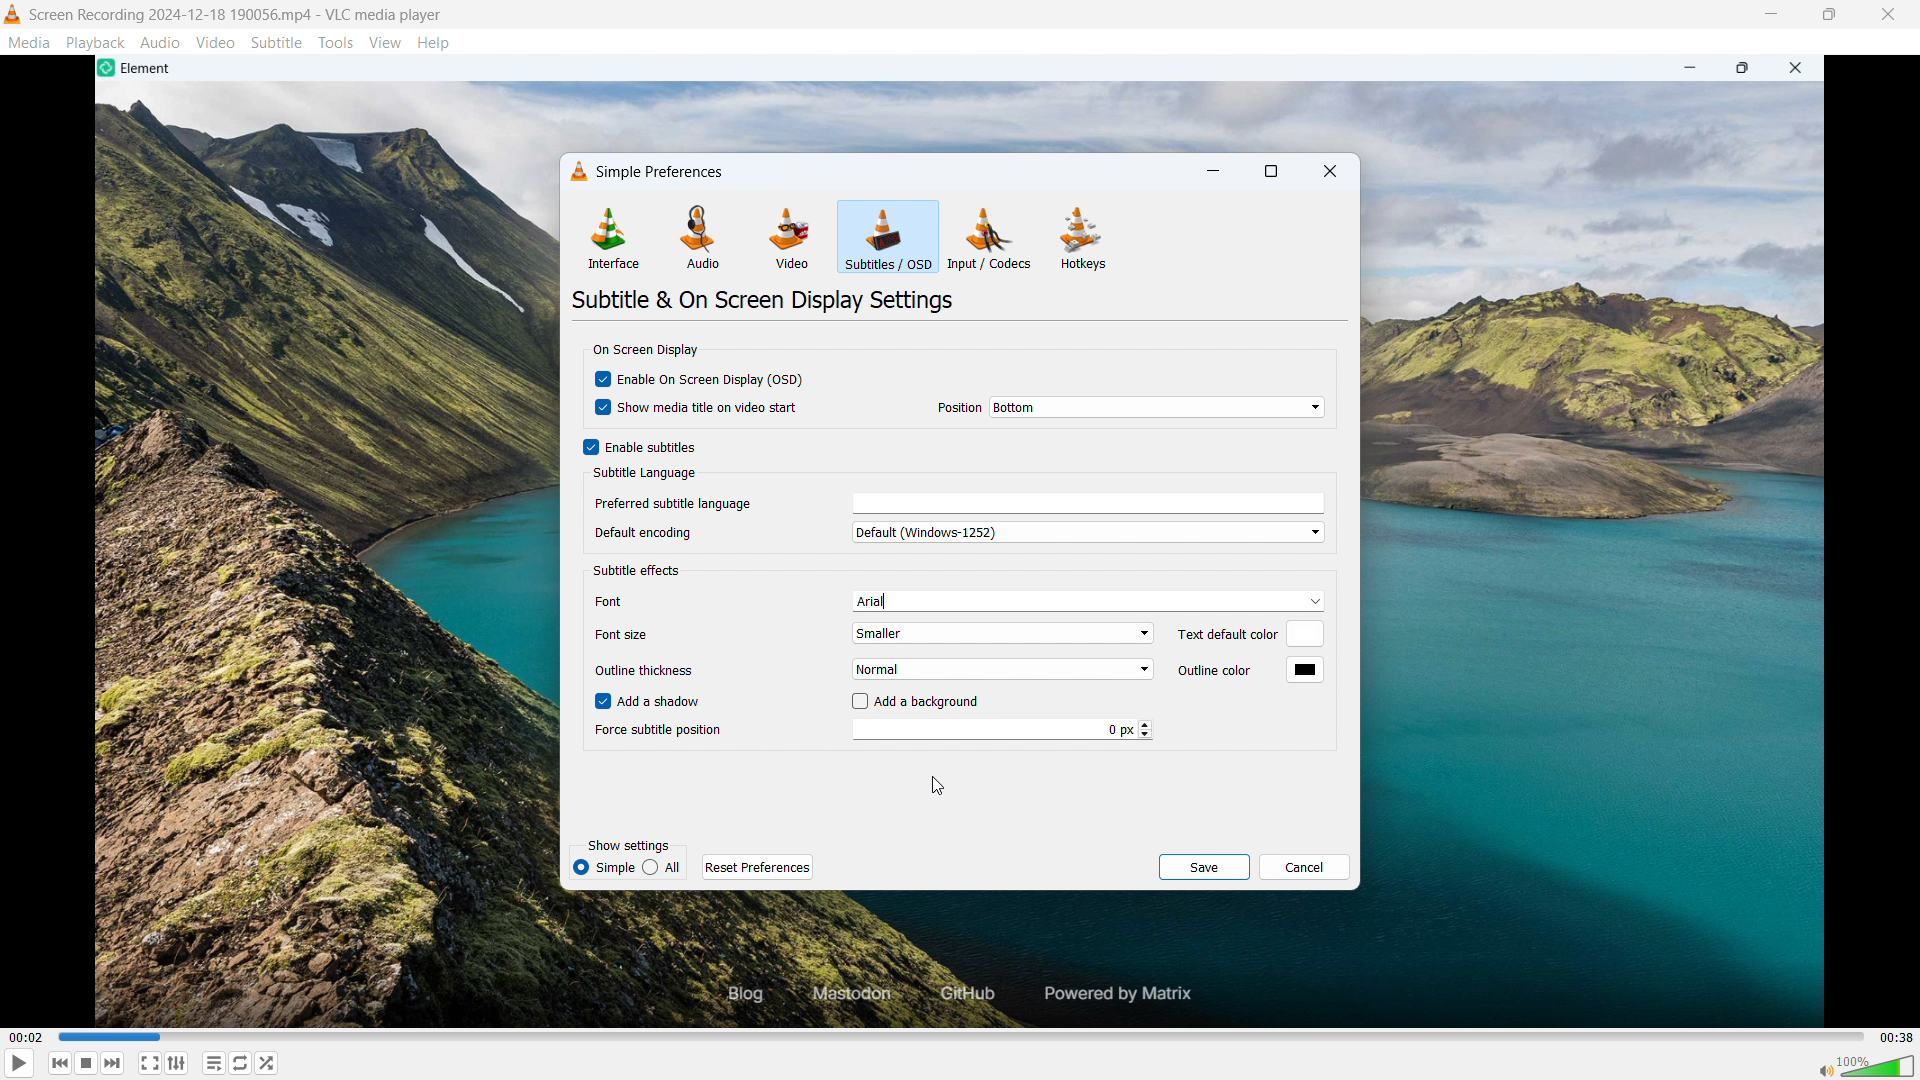 The height and width of the screenshot is (1080, 1920). What do you see at coordinates (960, 408) in the screenshot?
I see `Position` at bounding box center [960, 408].